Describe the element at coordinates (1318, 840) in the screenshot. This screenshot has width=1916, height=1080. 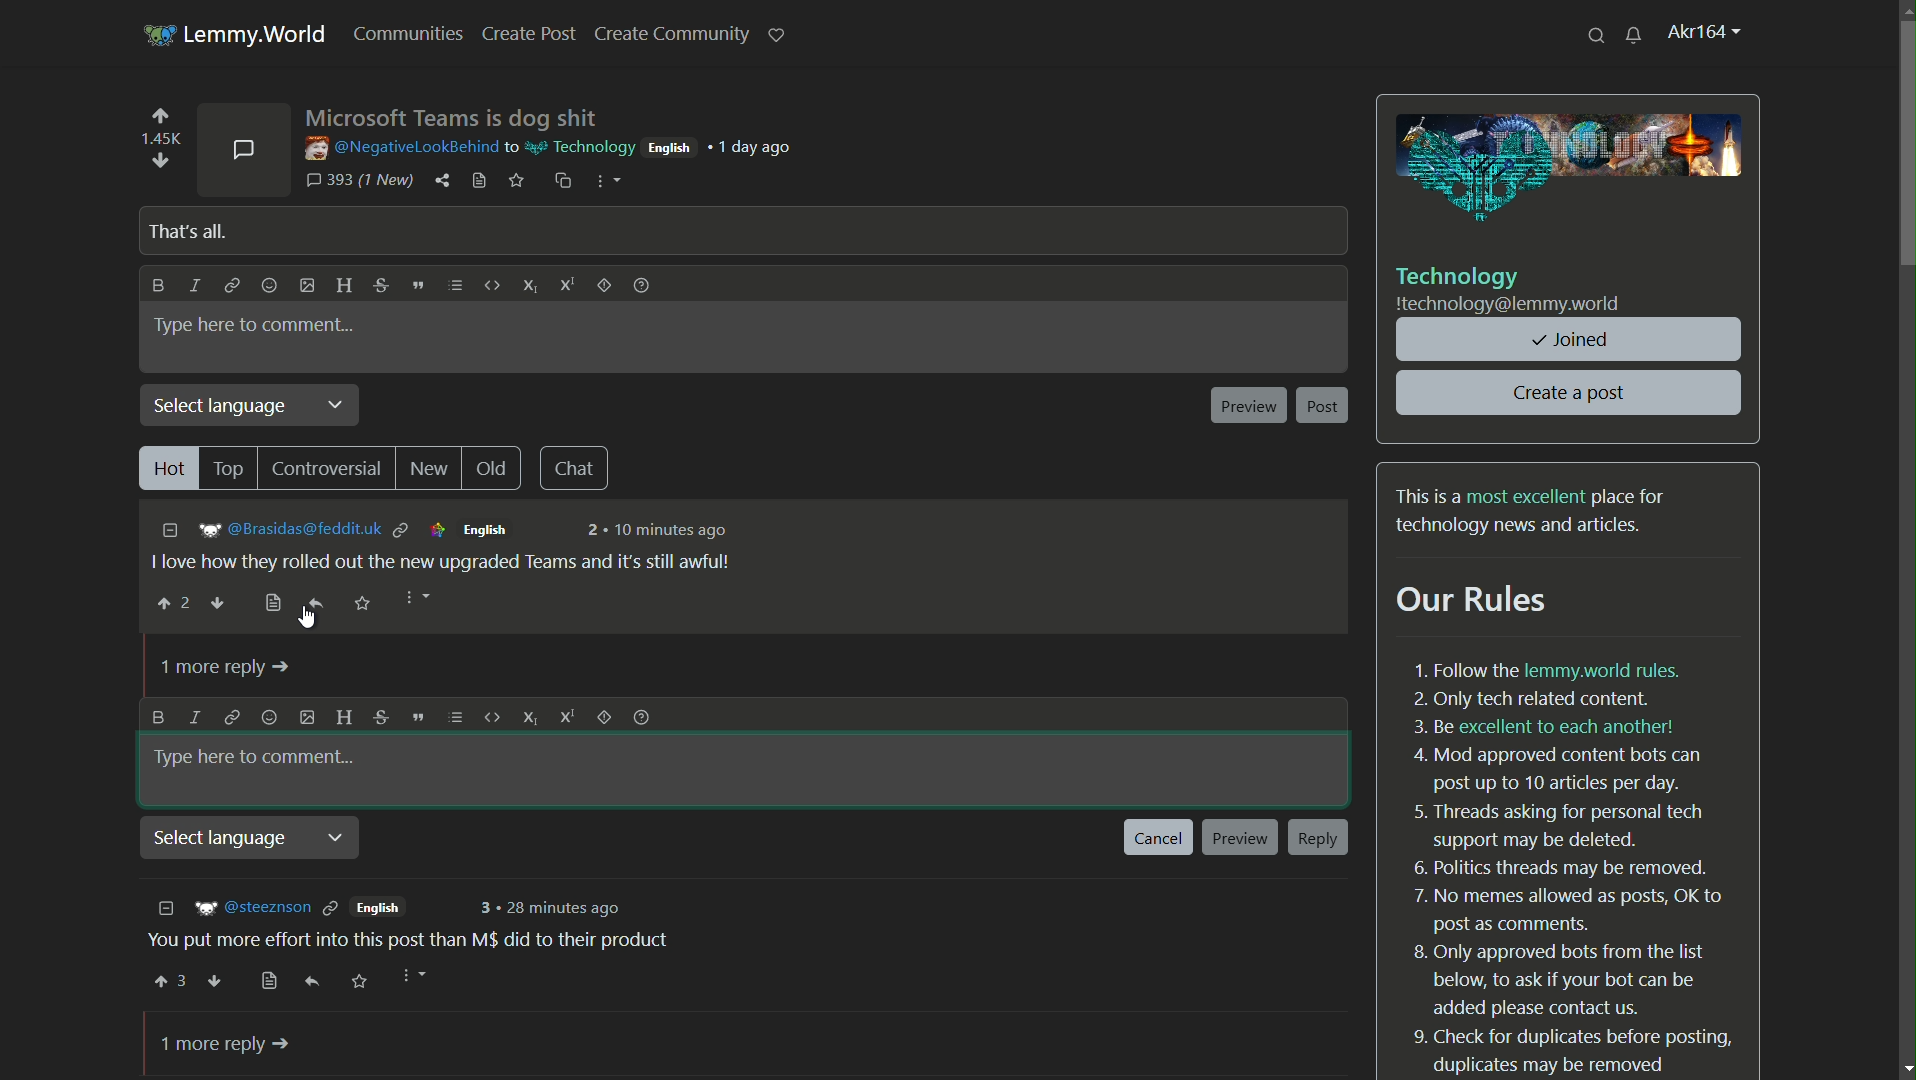
I see `reply` at that location.